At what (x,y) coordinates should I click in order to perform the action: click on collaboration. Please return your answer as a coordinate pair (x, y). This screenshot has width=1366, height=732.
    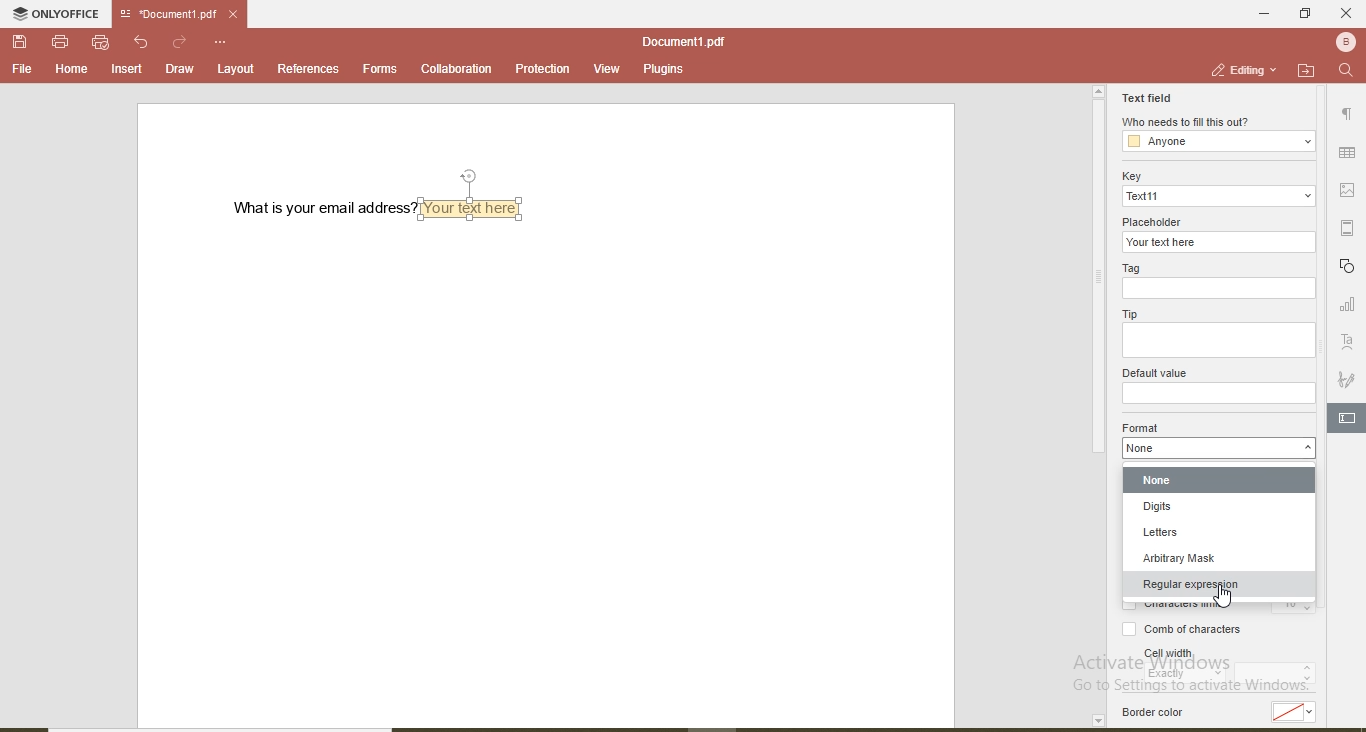
    Looking at the image, I should click on (455, 69).